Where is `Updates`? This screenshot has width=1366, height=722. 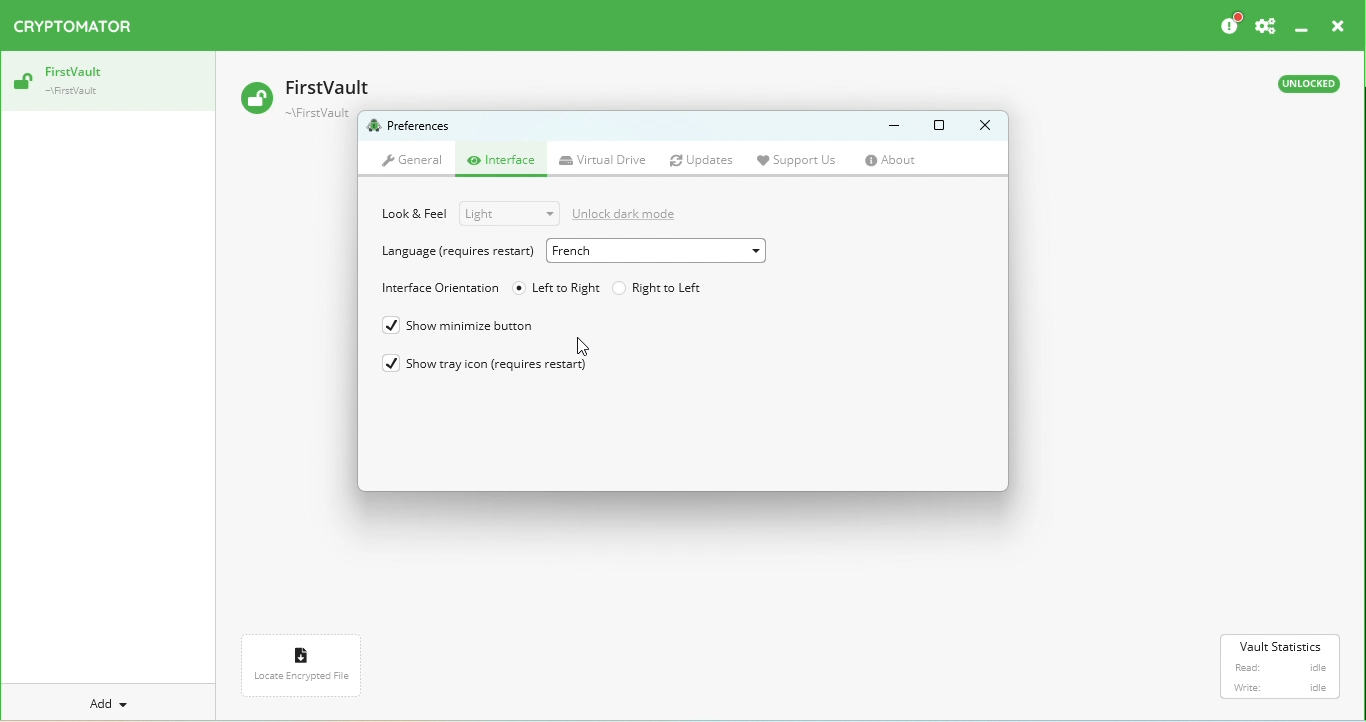
Updates is located at coordinates (706, 161).